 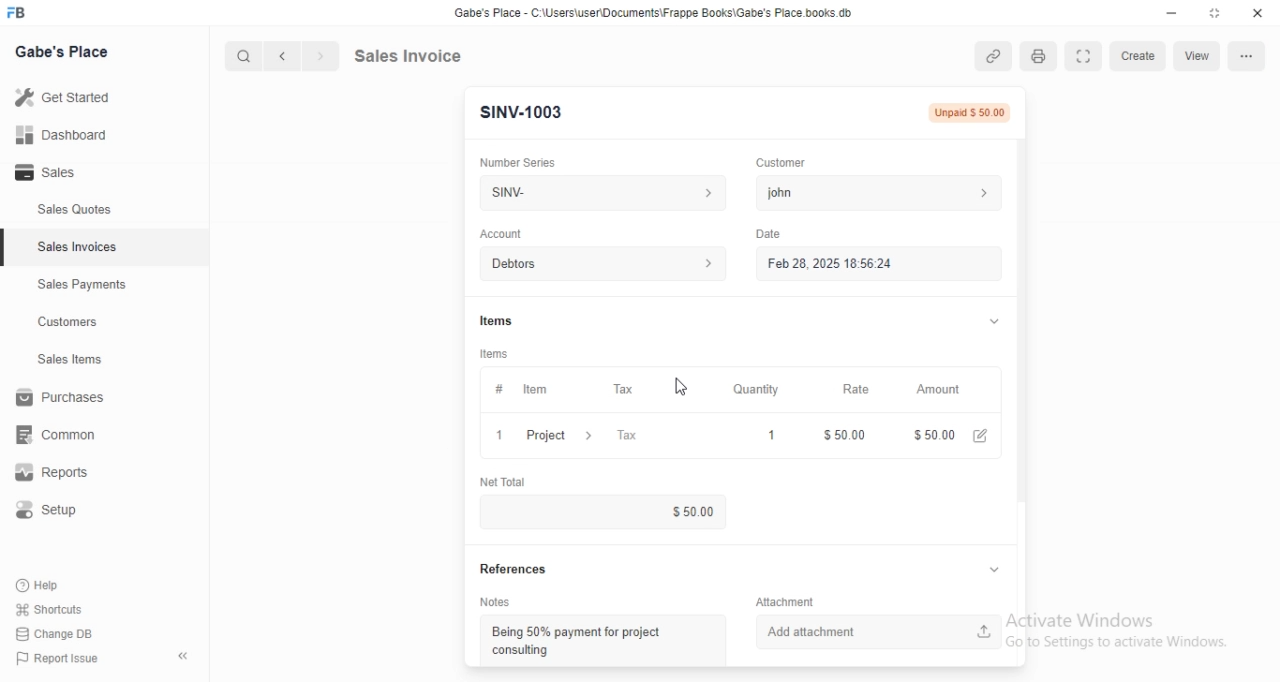 I want to click on edit, so click(x=983, y=435).